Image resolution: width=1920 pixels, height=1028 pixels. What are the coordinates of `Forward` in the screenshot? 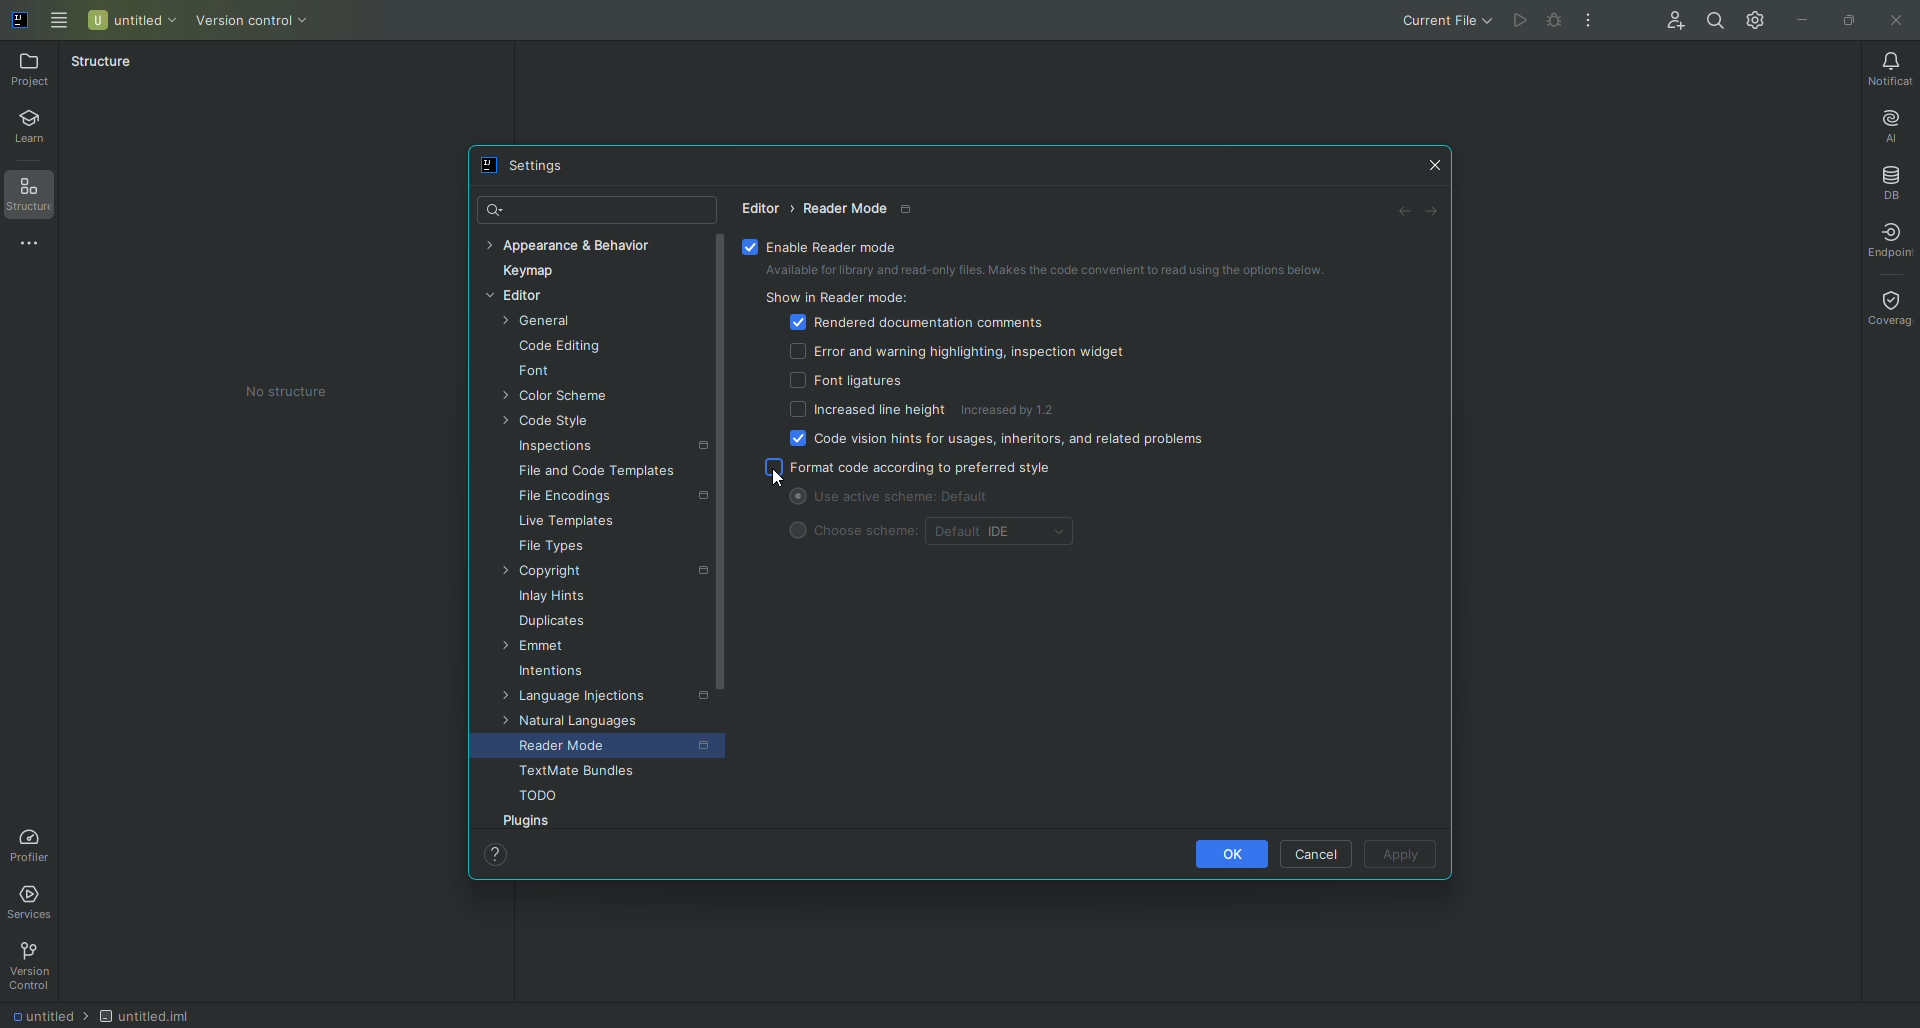 It's located at (1437, 213).